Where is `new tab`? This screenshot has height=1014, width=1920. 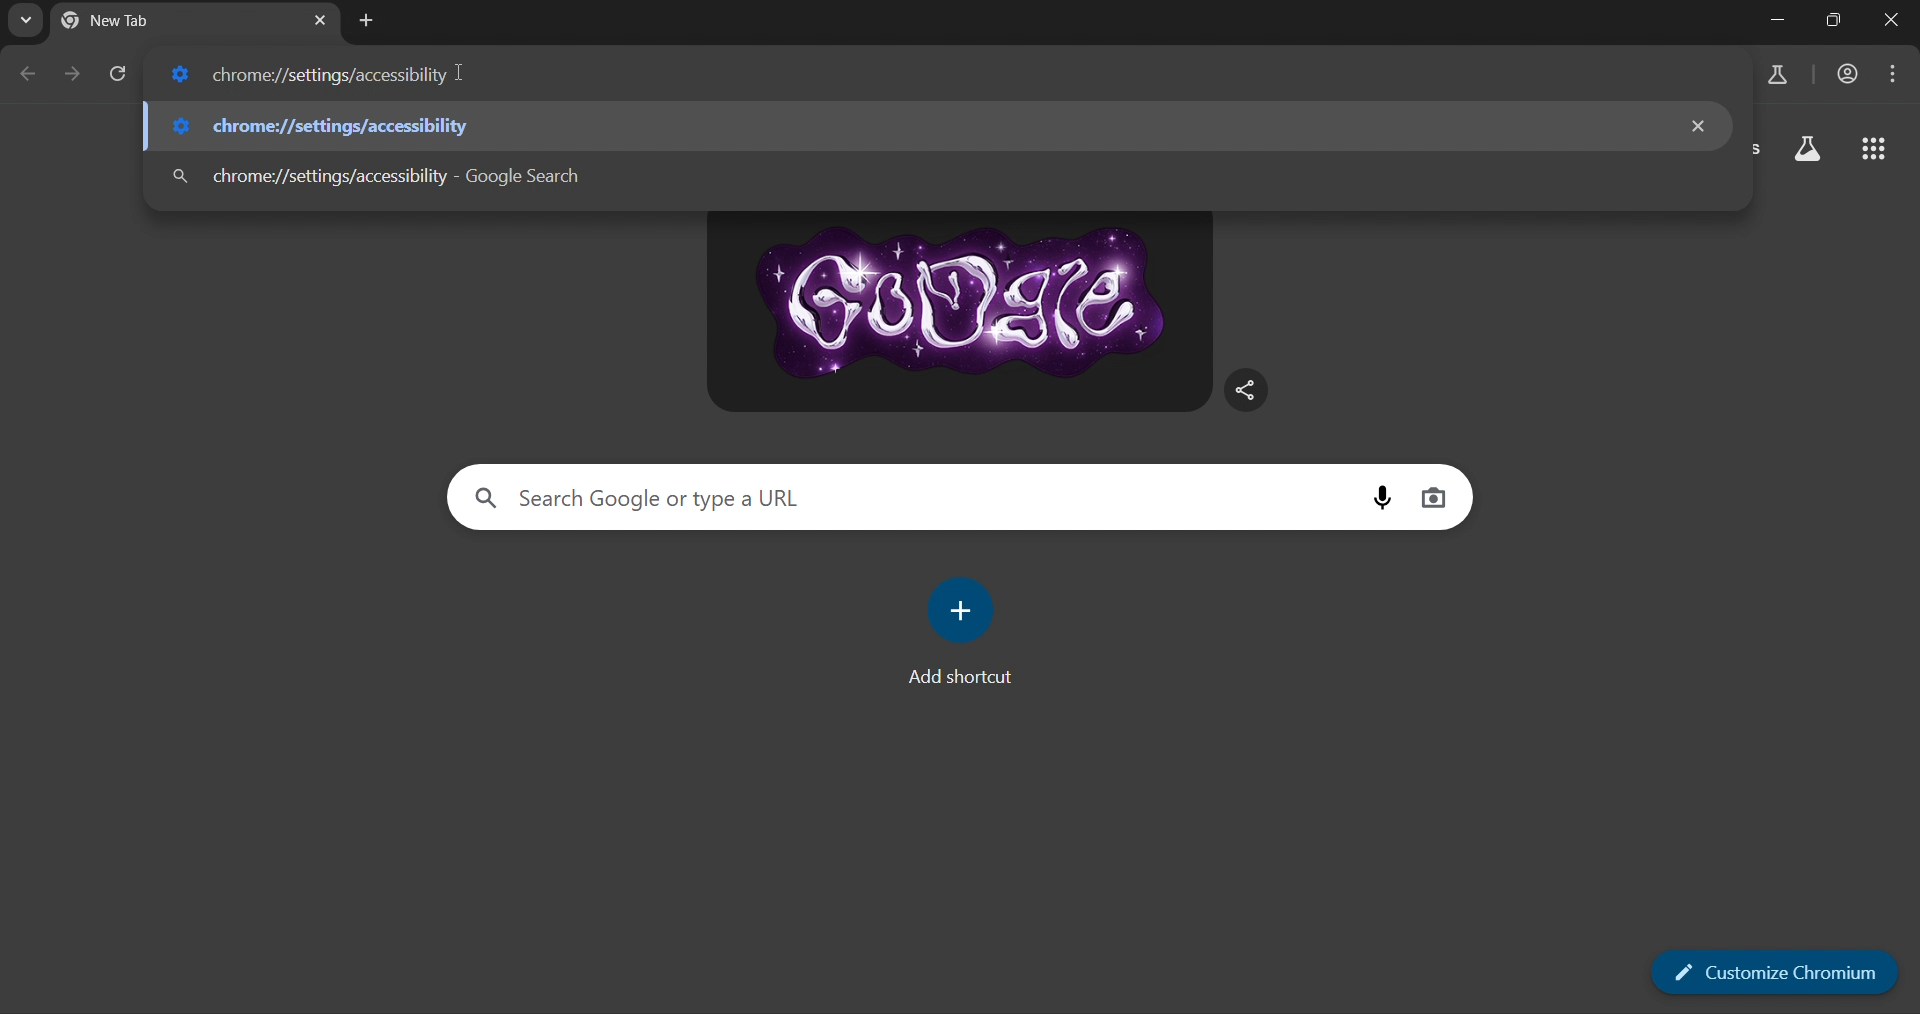
new tab is located at coordinates (371, 22).